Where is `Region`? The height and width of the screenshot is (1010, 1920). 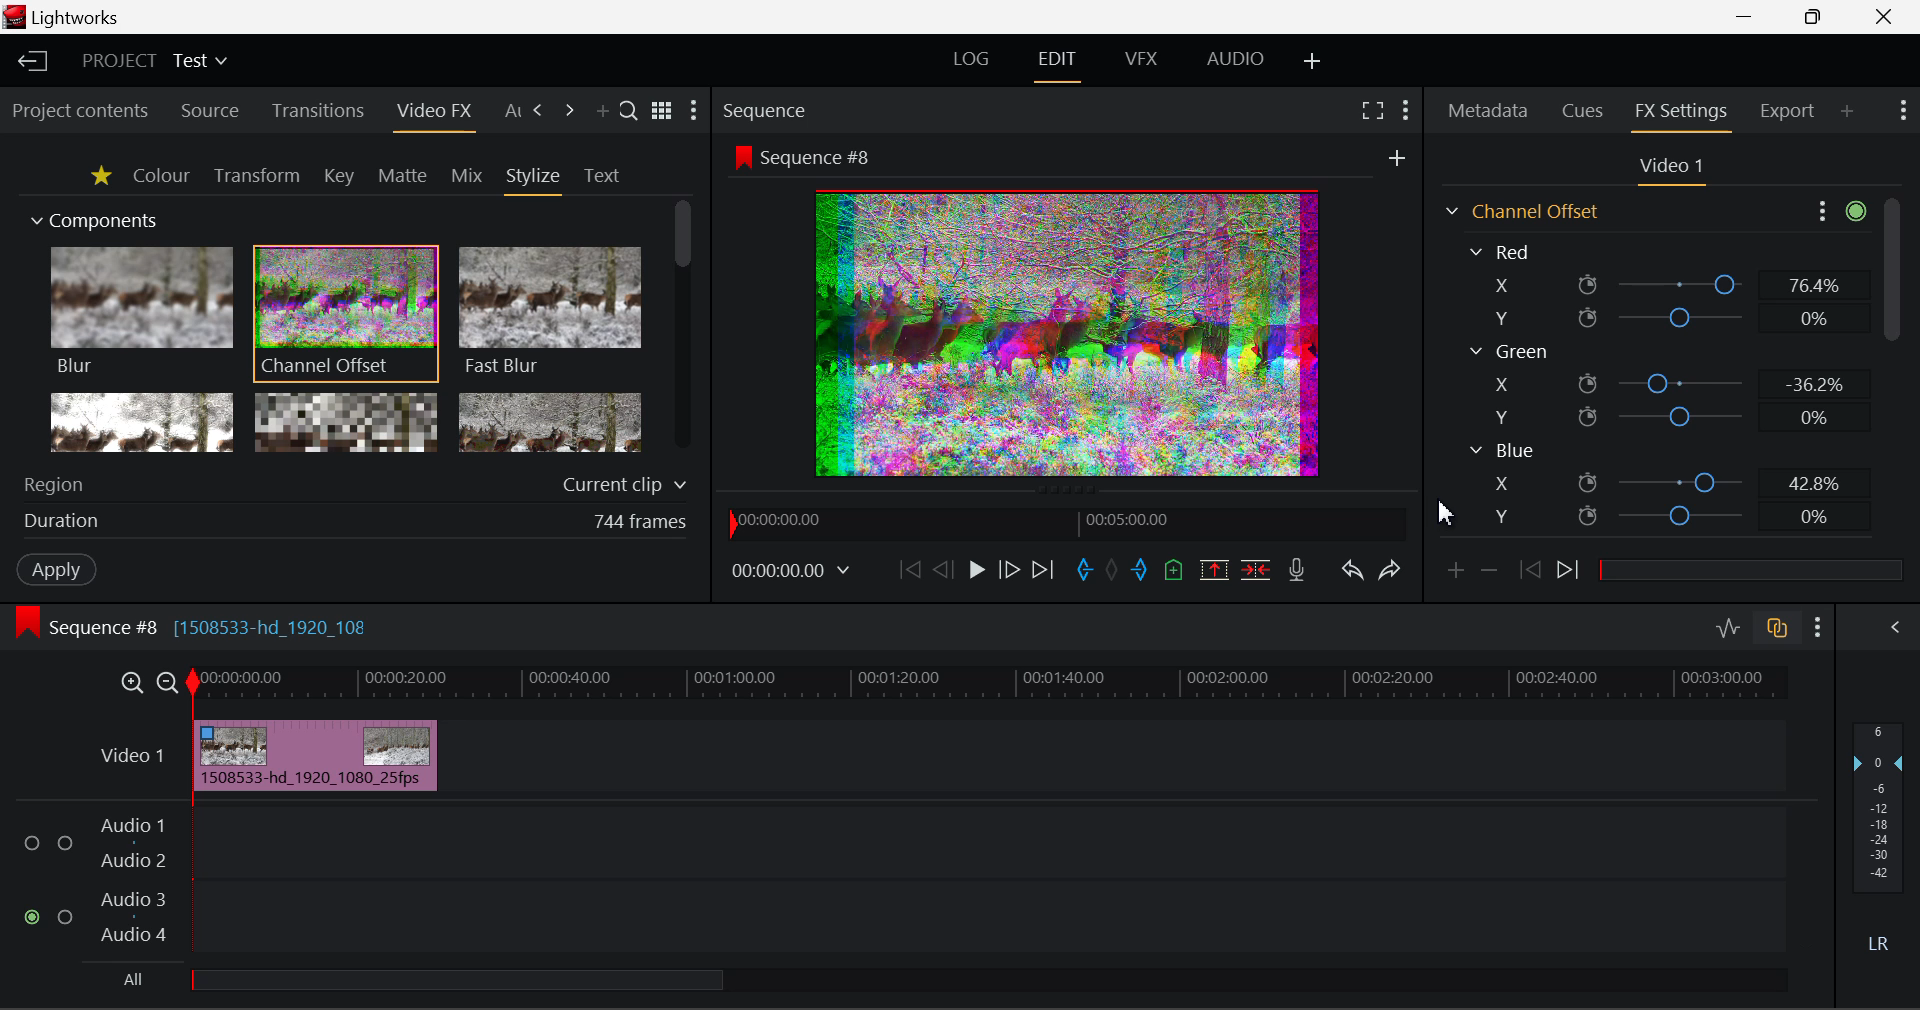 Region is located at coordinates (359, 481).